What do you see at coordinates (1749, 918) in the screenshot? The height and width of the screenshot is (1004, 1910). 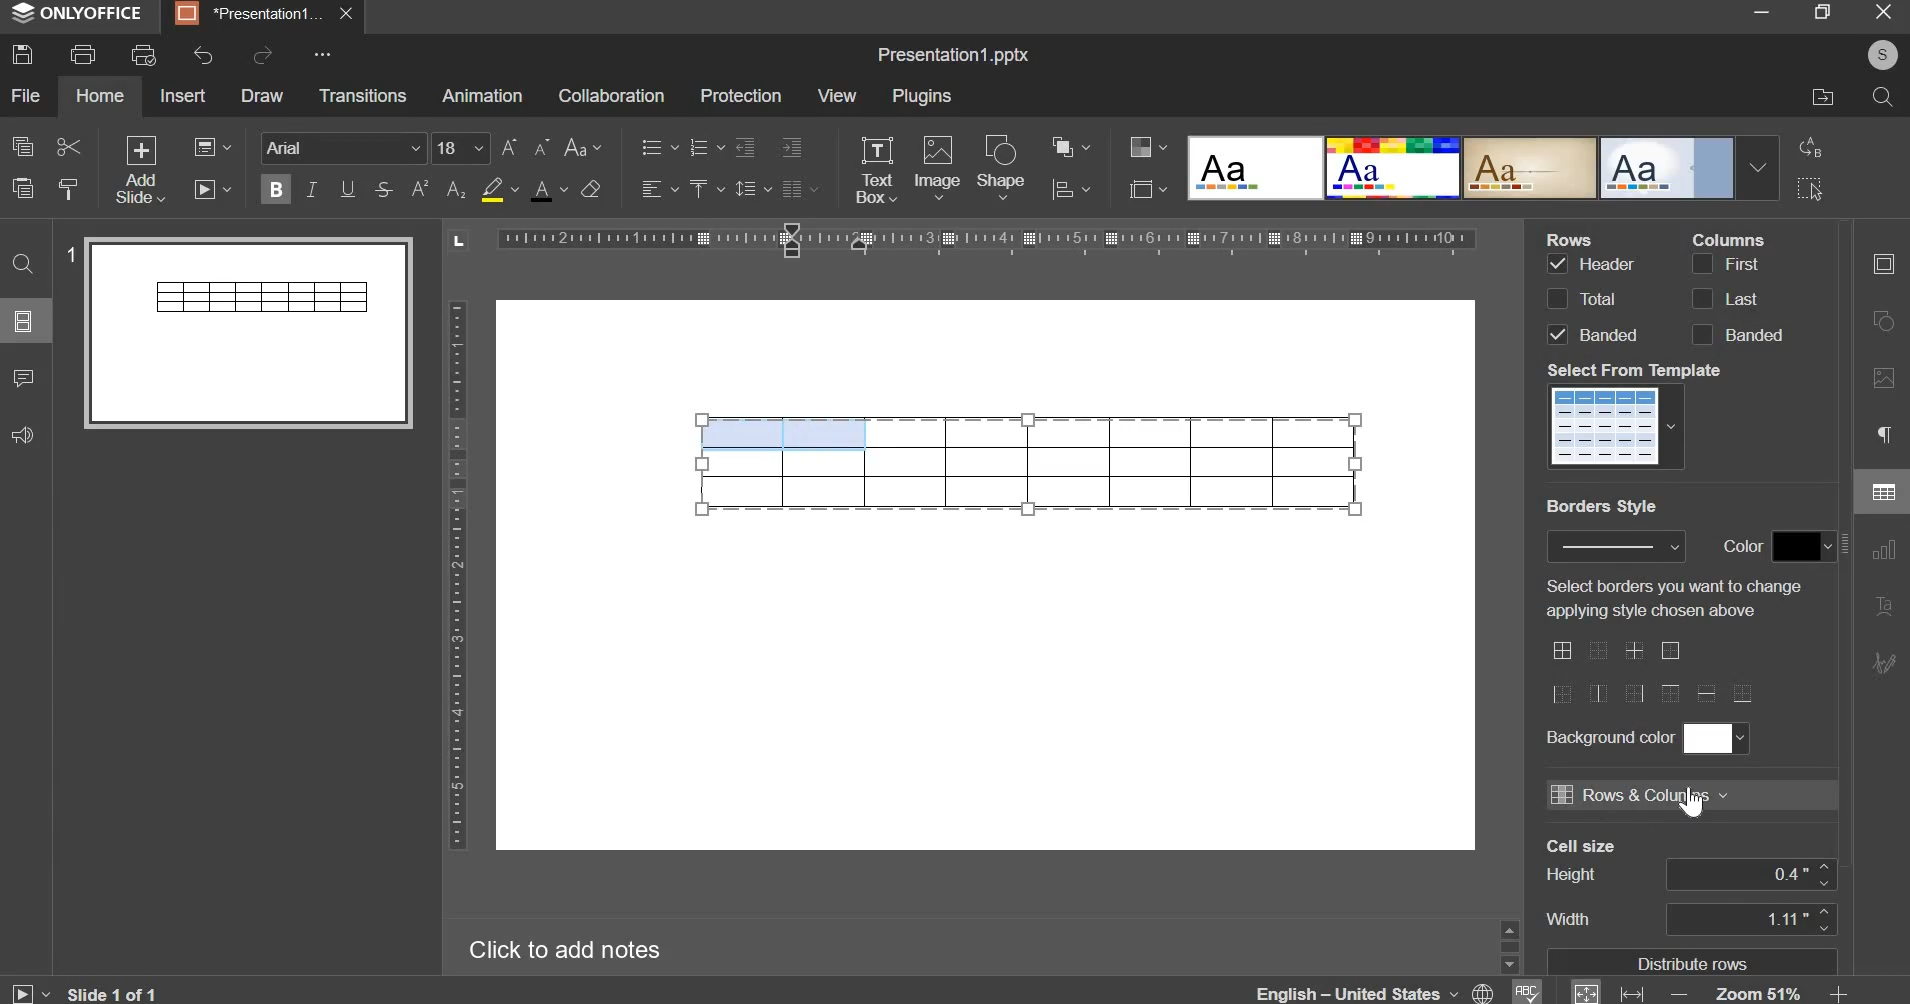 I see `cell width` at bounding box center [1749, 918].